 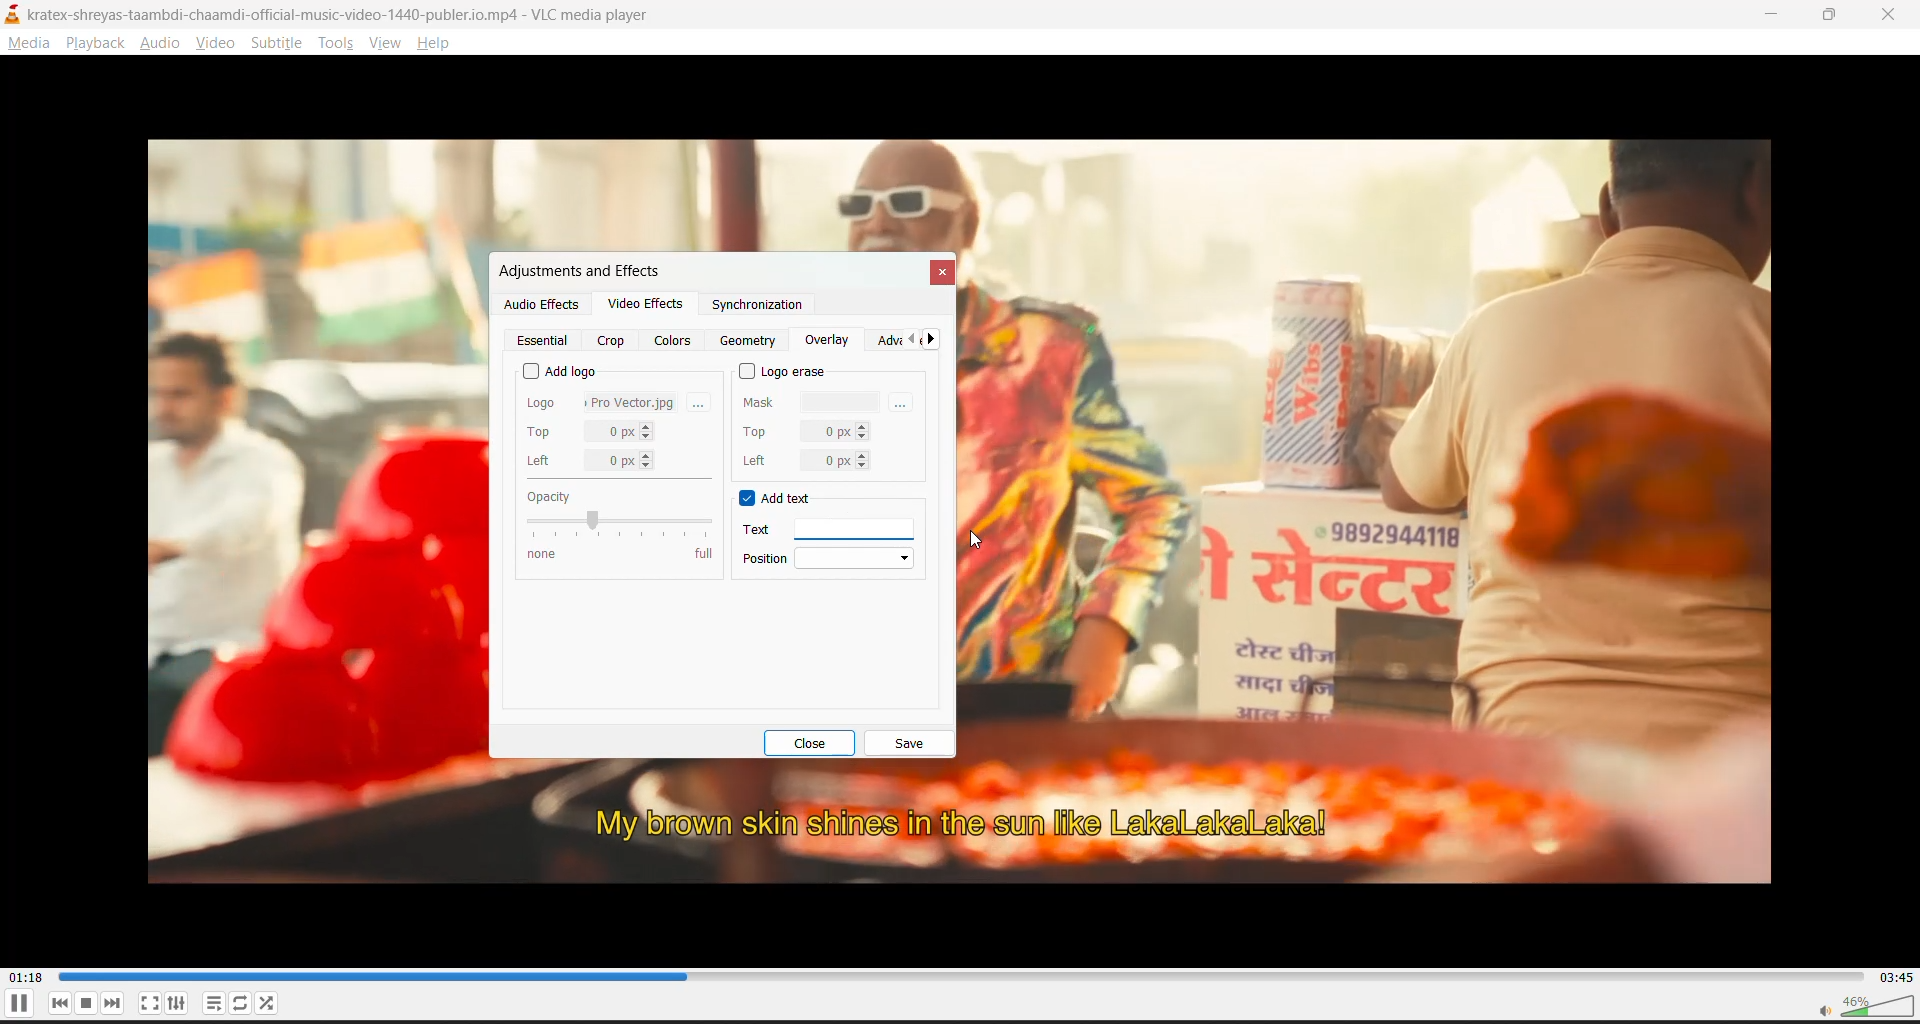 What do you see at coordinates (832, 557) in the screenshot?
I see `position` at bounding box center [832, 557].